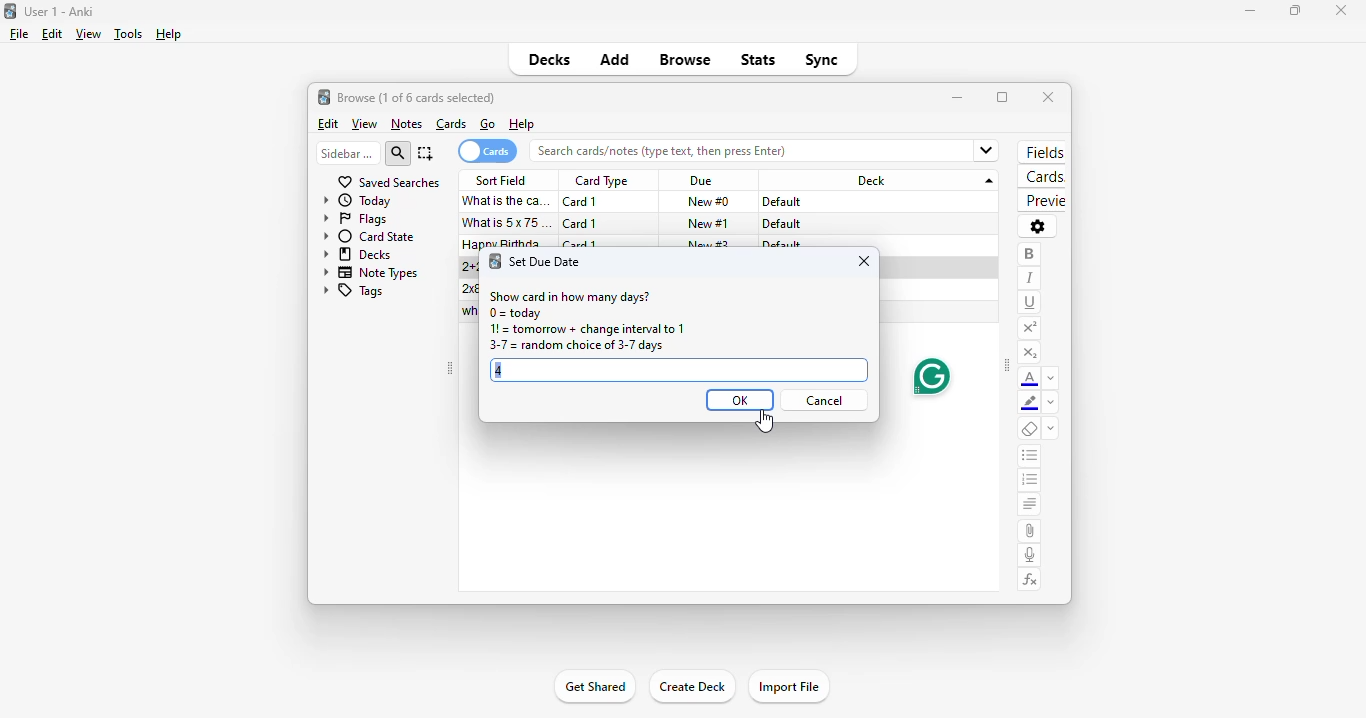 This screenshot has height=718, width=1366. Describe the element at coordinates (168, 34) in the screenshot. I see `help` at that location.